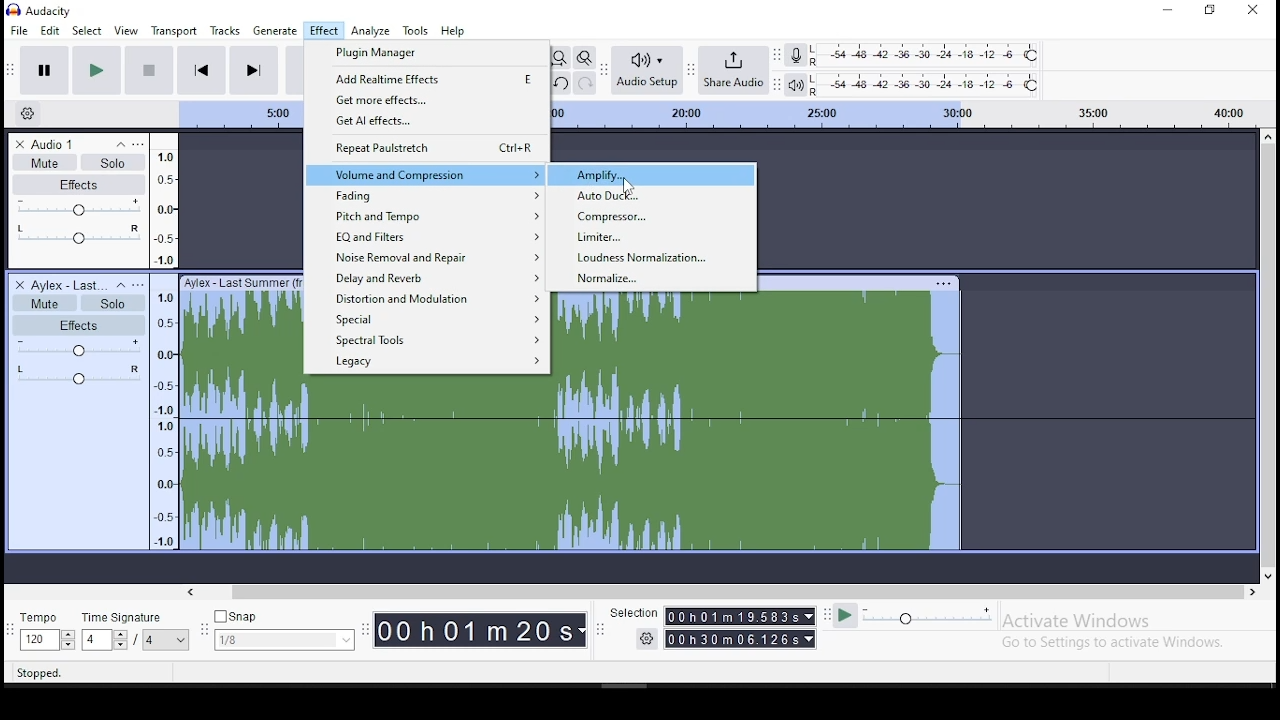  Describe the element at coordinates (724, 591) in the screenshot. I see `scroll bar` at that location.